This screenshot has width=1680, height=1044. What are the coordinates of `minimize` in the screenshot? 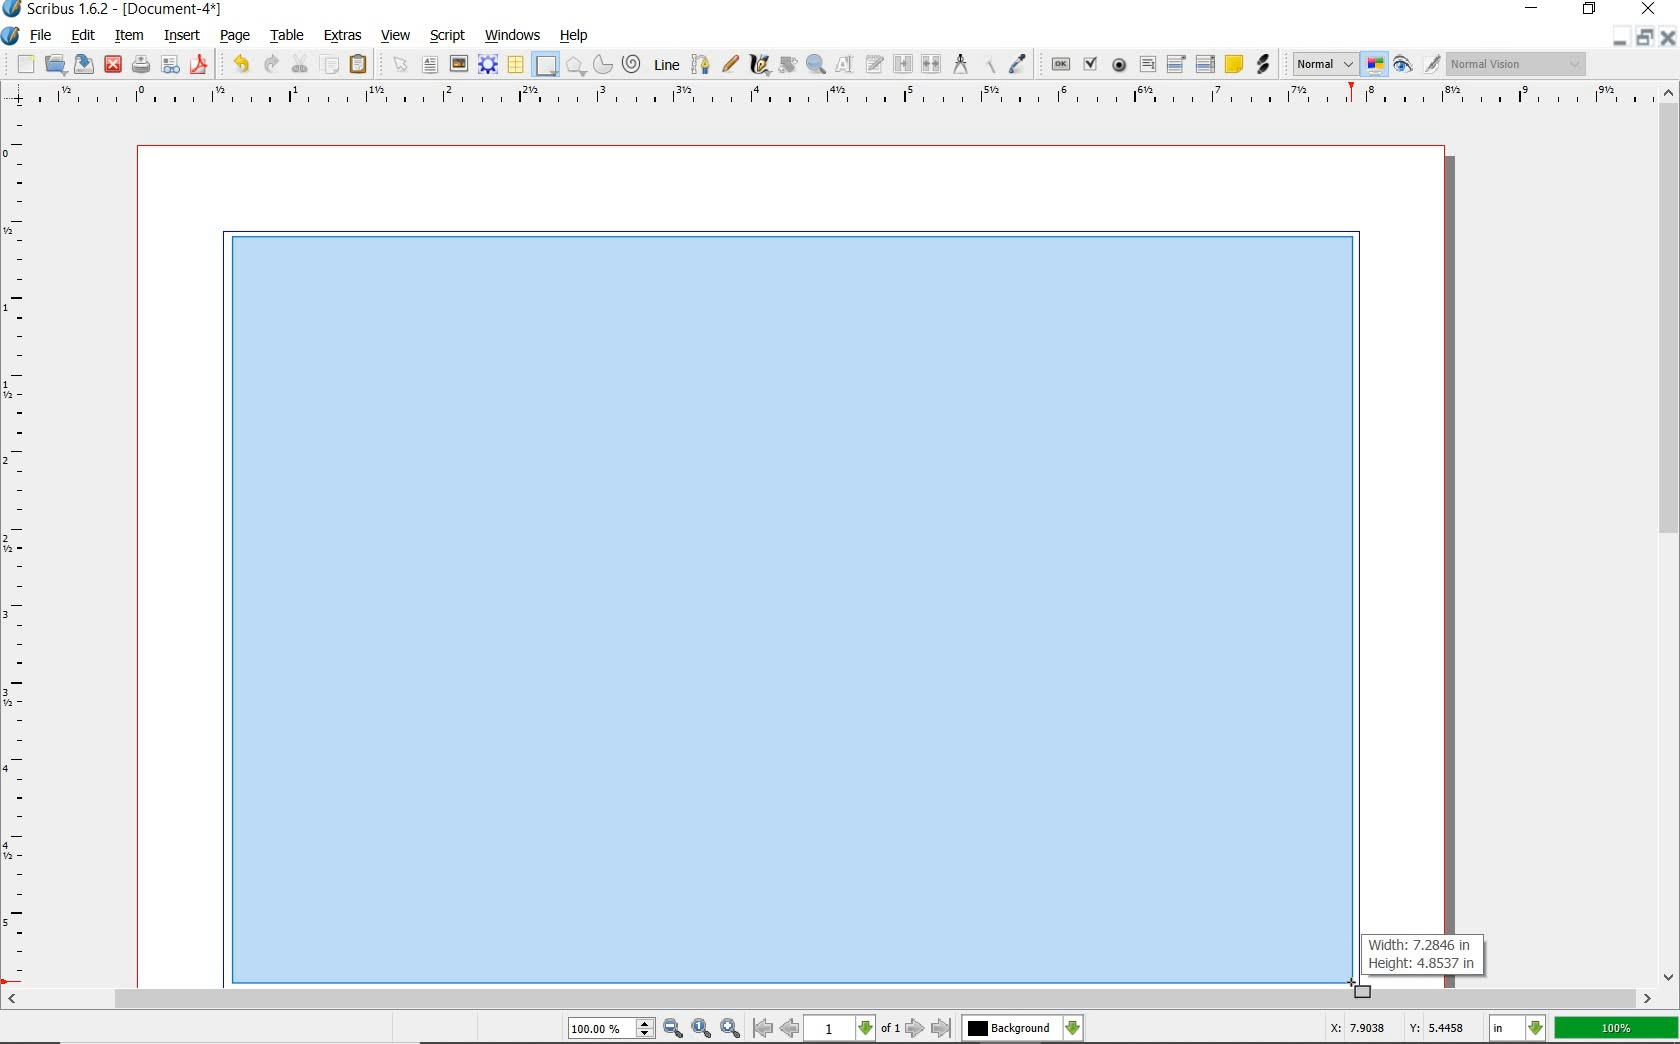 It's located at (1623, 38).